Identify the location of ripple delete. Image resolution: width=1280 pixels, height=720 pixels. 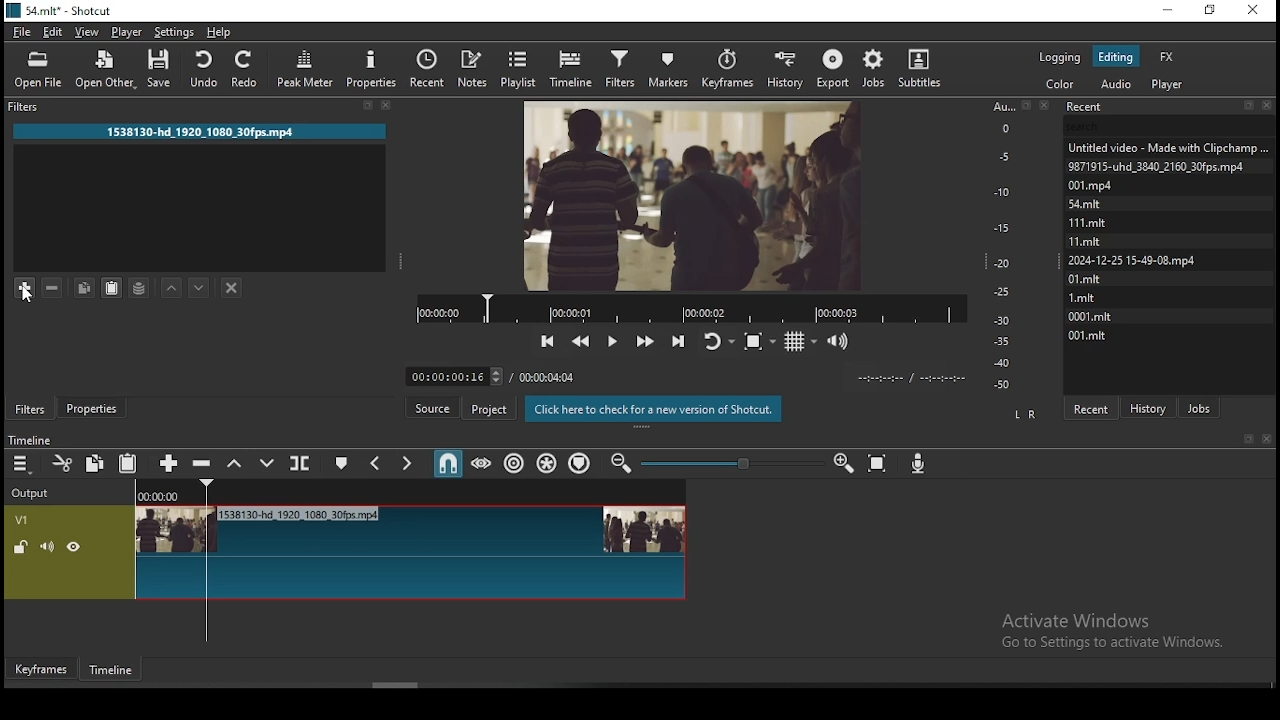
(204, 464).